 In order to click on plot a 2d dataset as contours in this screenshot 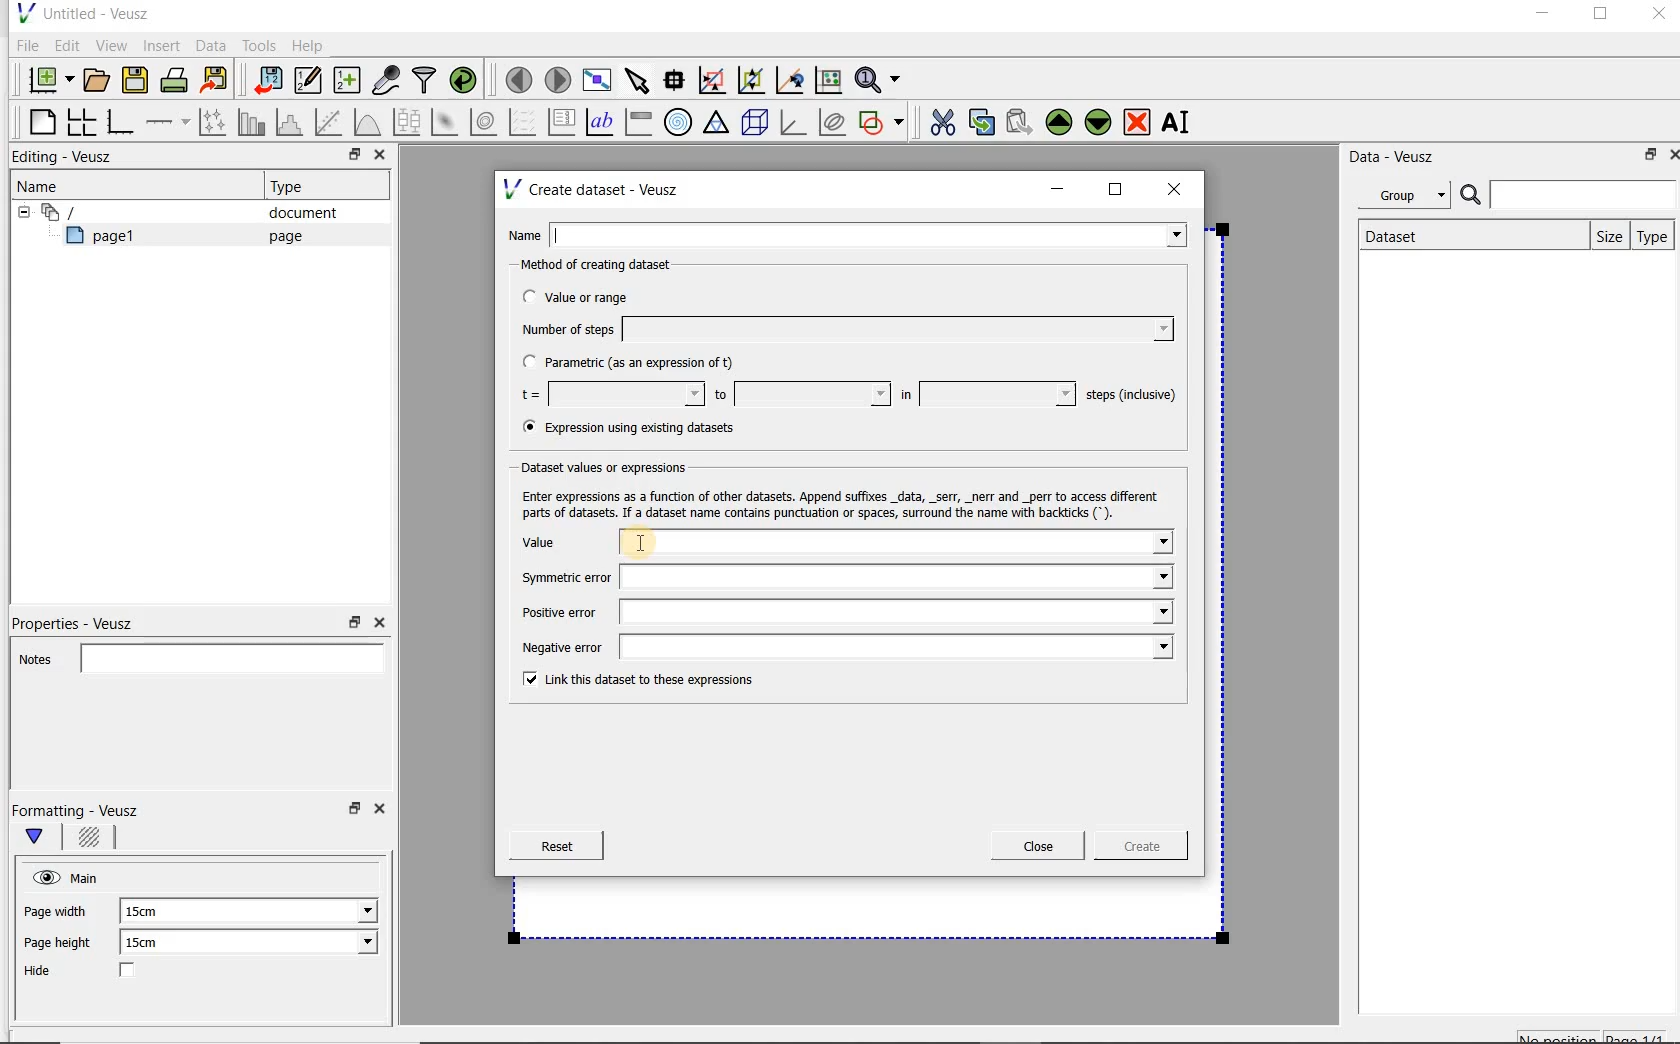, I will do `click(485, 122)`.